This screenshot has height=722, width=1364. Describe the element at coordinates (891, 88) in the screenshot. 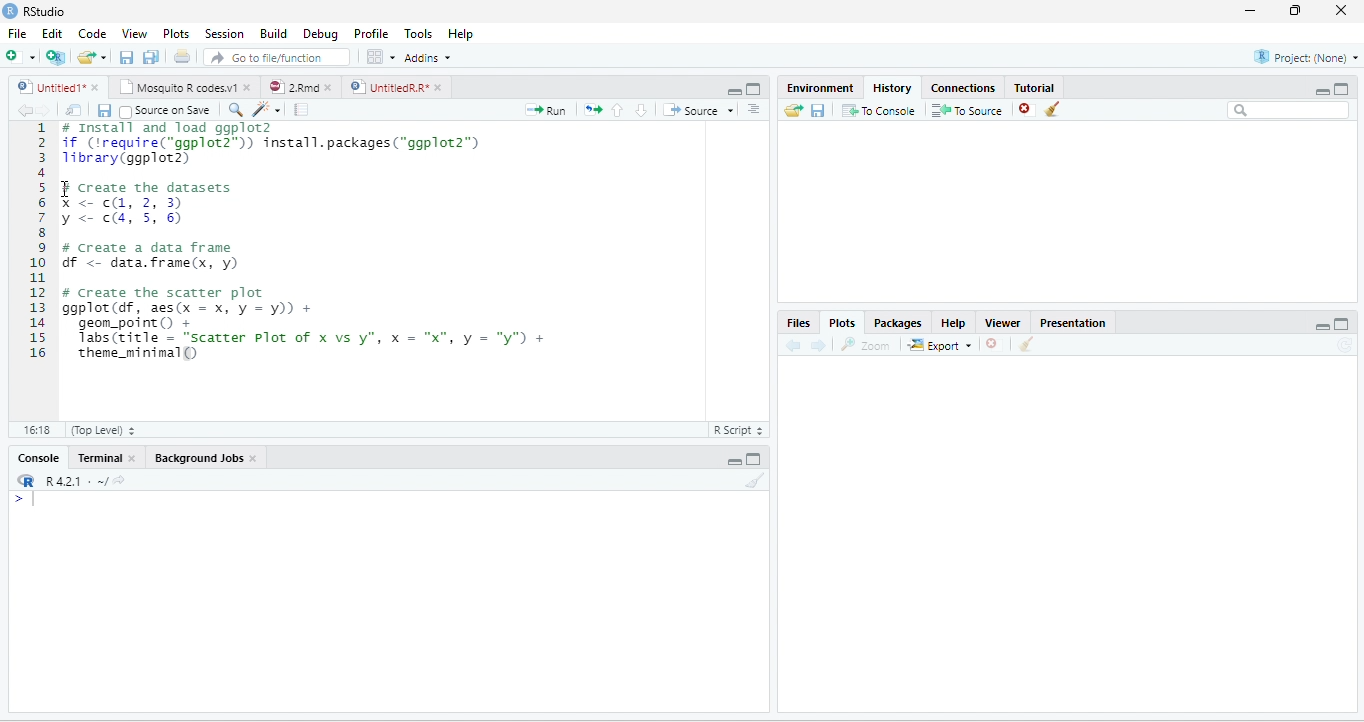

I see `History` at that location.